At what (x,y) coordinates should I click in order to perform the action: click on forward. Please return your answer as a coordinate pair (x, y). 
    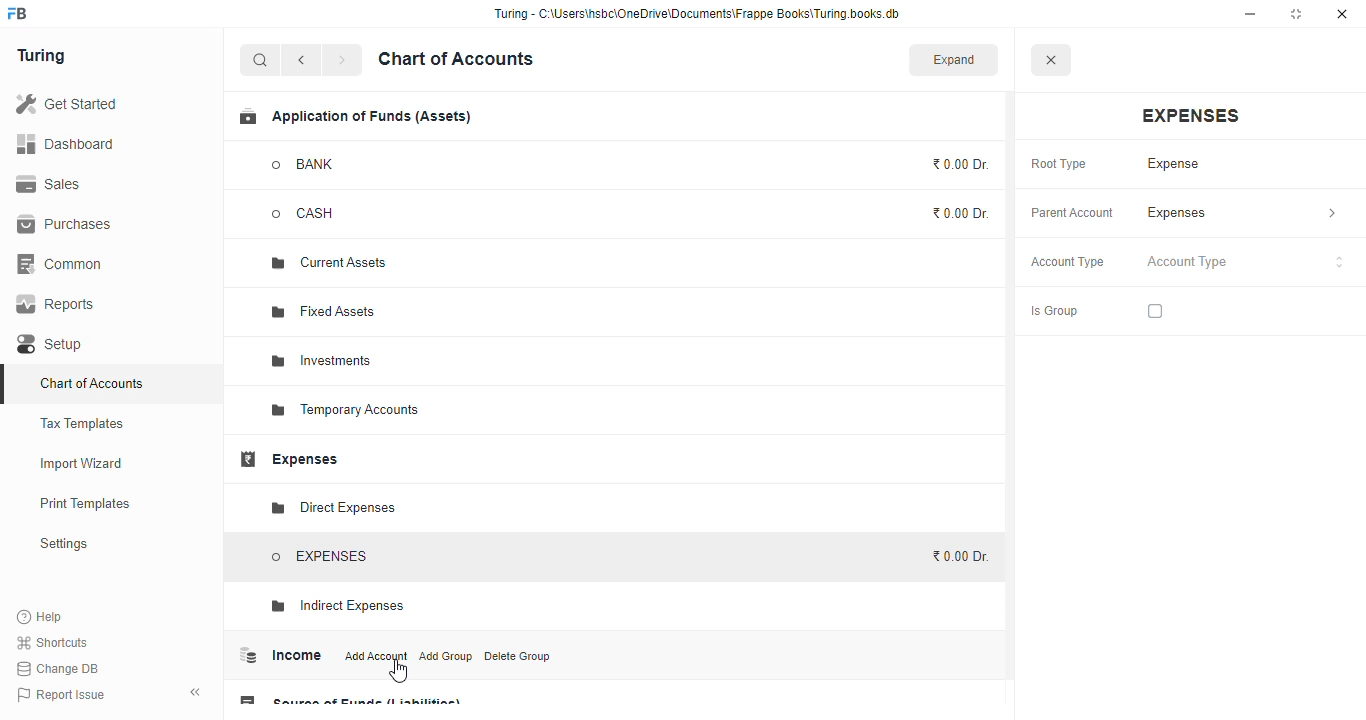
    Looking at the image, I should click on (342, 60).